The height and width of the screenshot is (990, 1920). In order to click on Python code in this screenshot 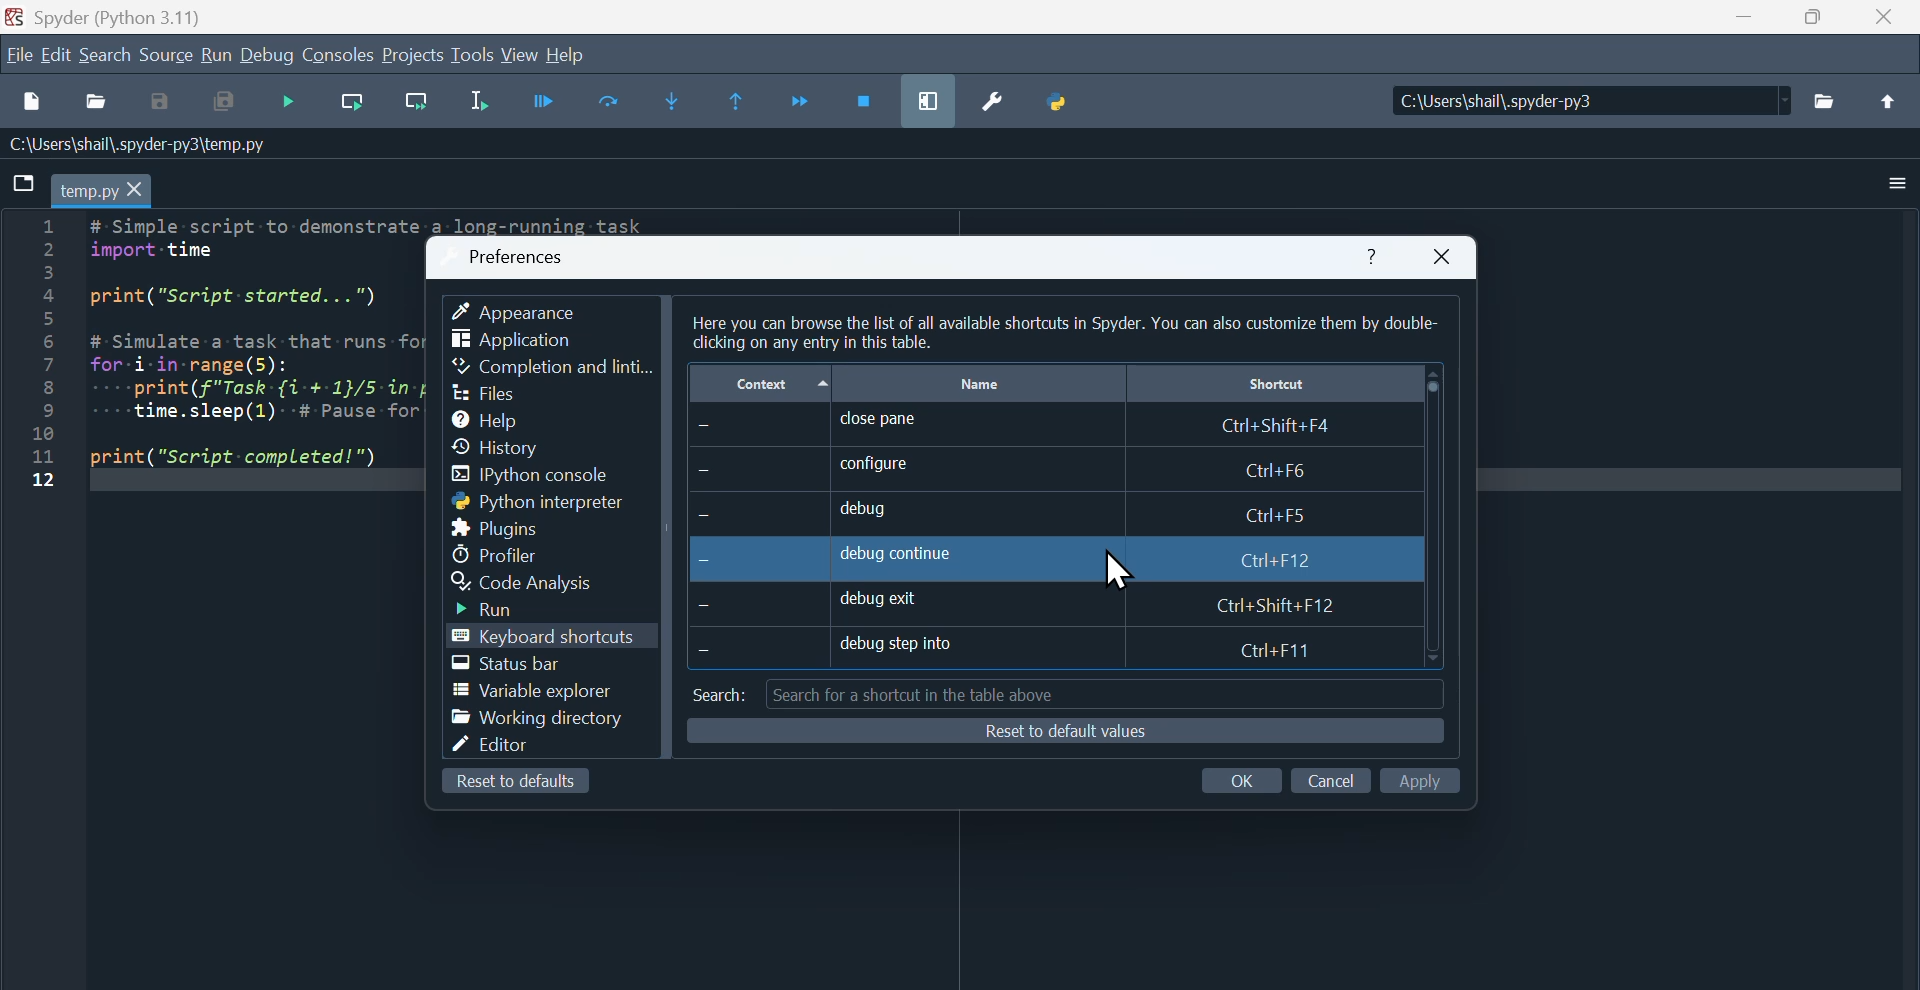, I will do `click(196, 363)`.